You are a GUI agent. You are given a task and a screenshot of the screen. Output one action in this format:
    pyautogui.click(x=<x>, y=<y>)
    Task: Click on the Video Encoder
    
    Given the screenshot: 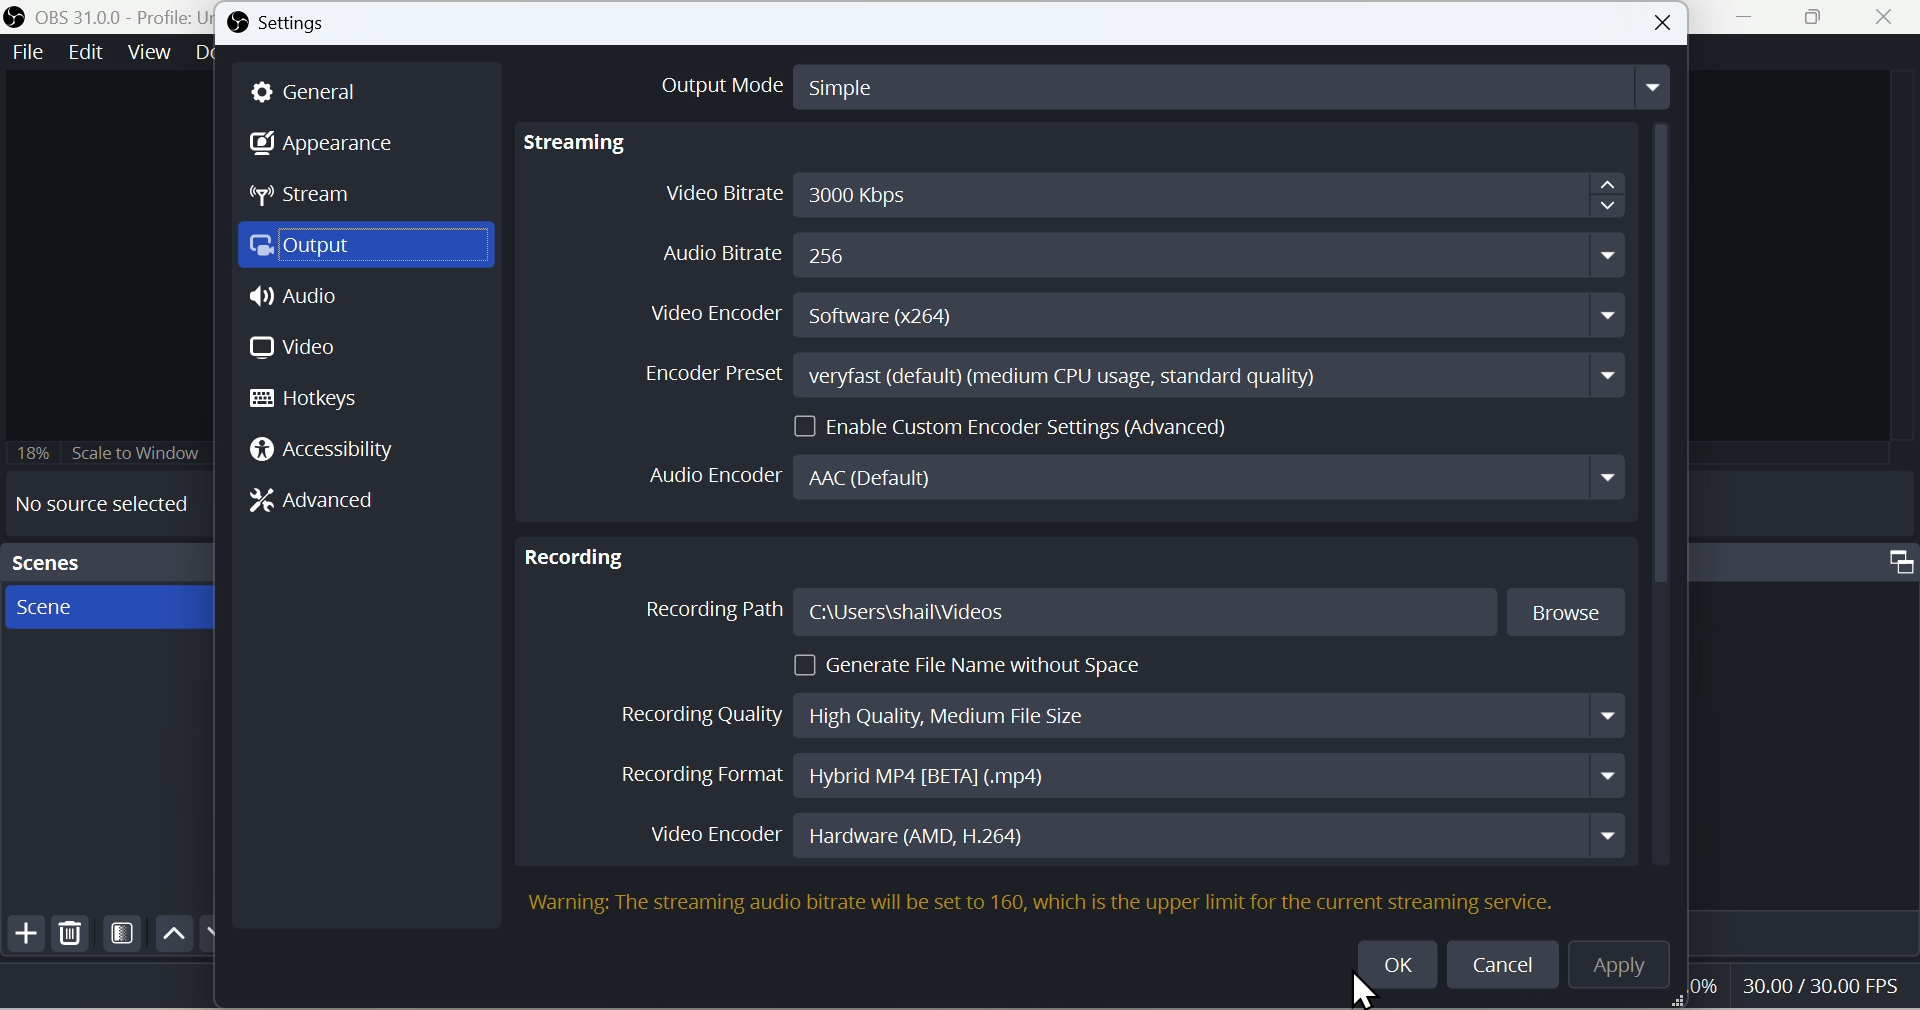 What is the action you would take?
    pyautogui.click(x=1125, y=834)
    